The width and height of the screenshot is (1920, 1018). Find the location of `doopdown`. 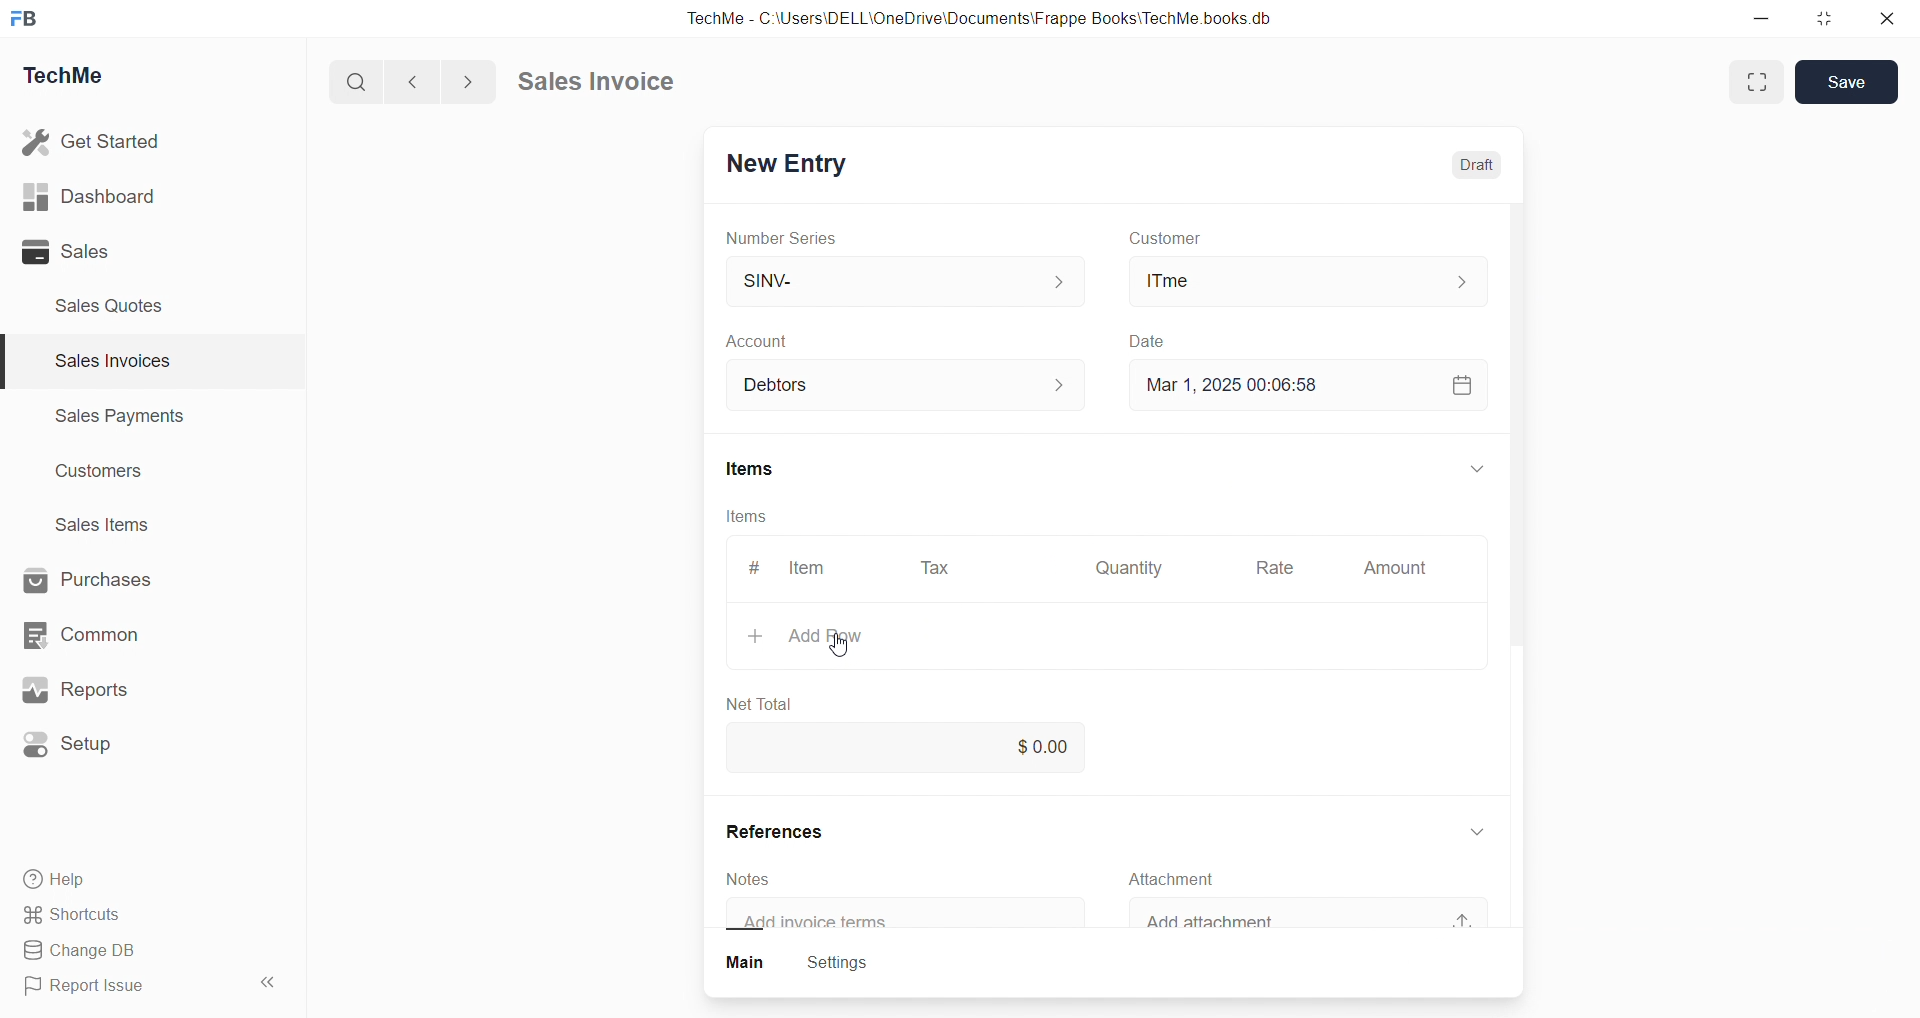

doopdown is located at coordinates (1474, 465).